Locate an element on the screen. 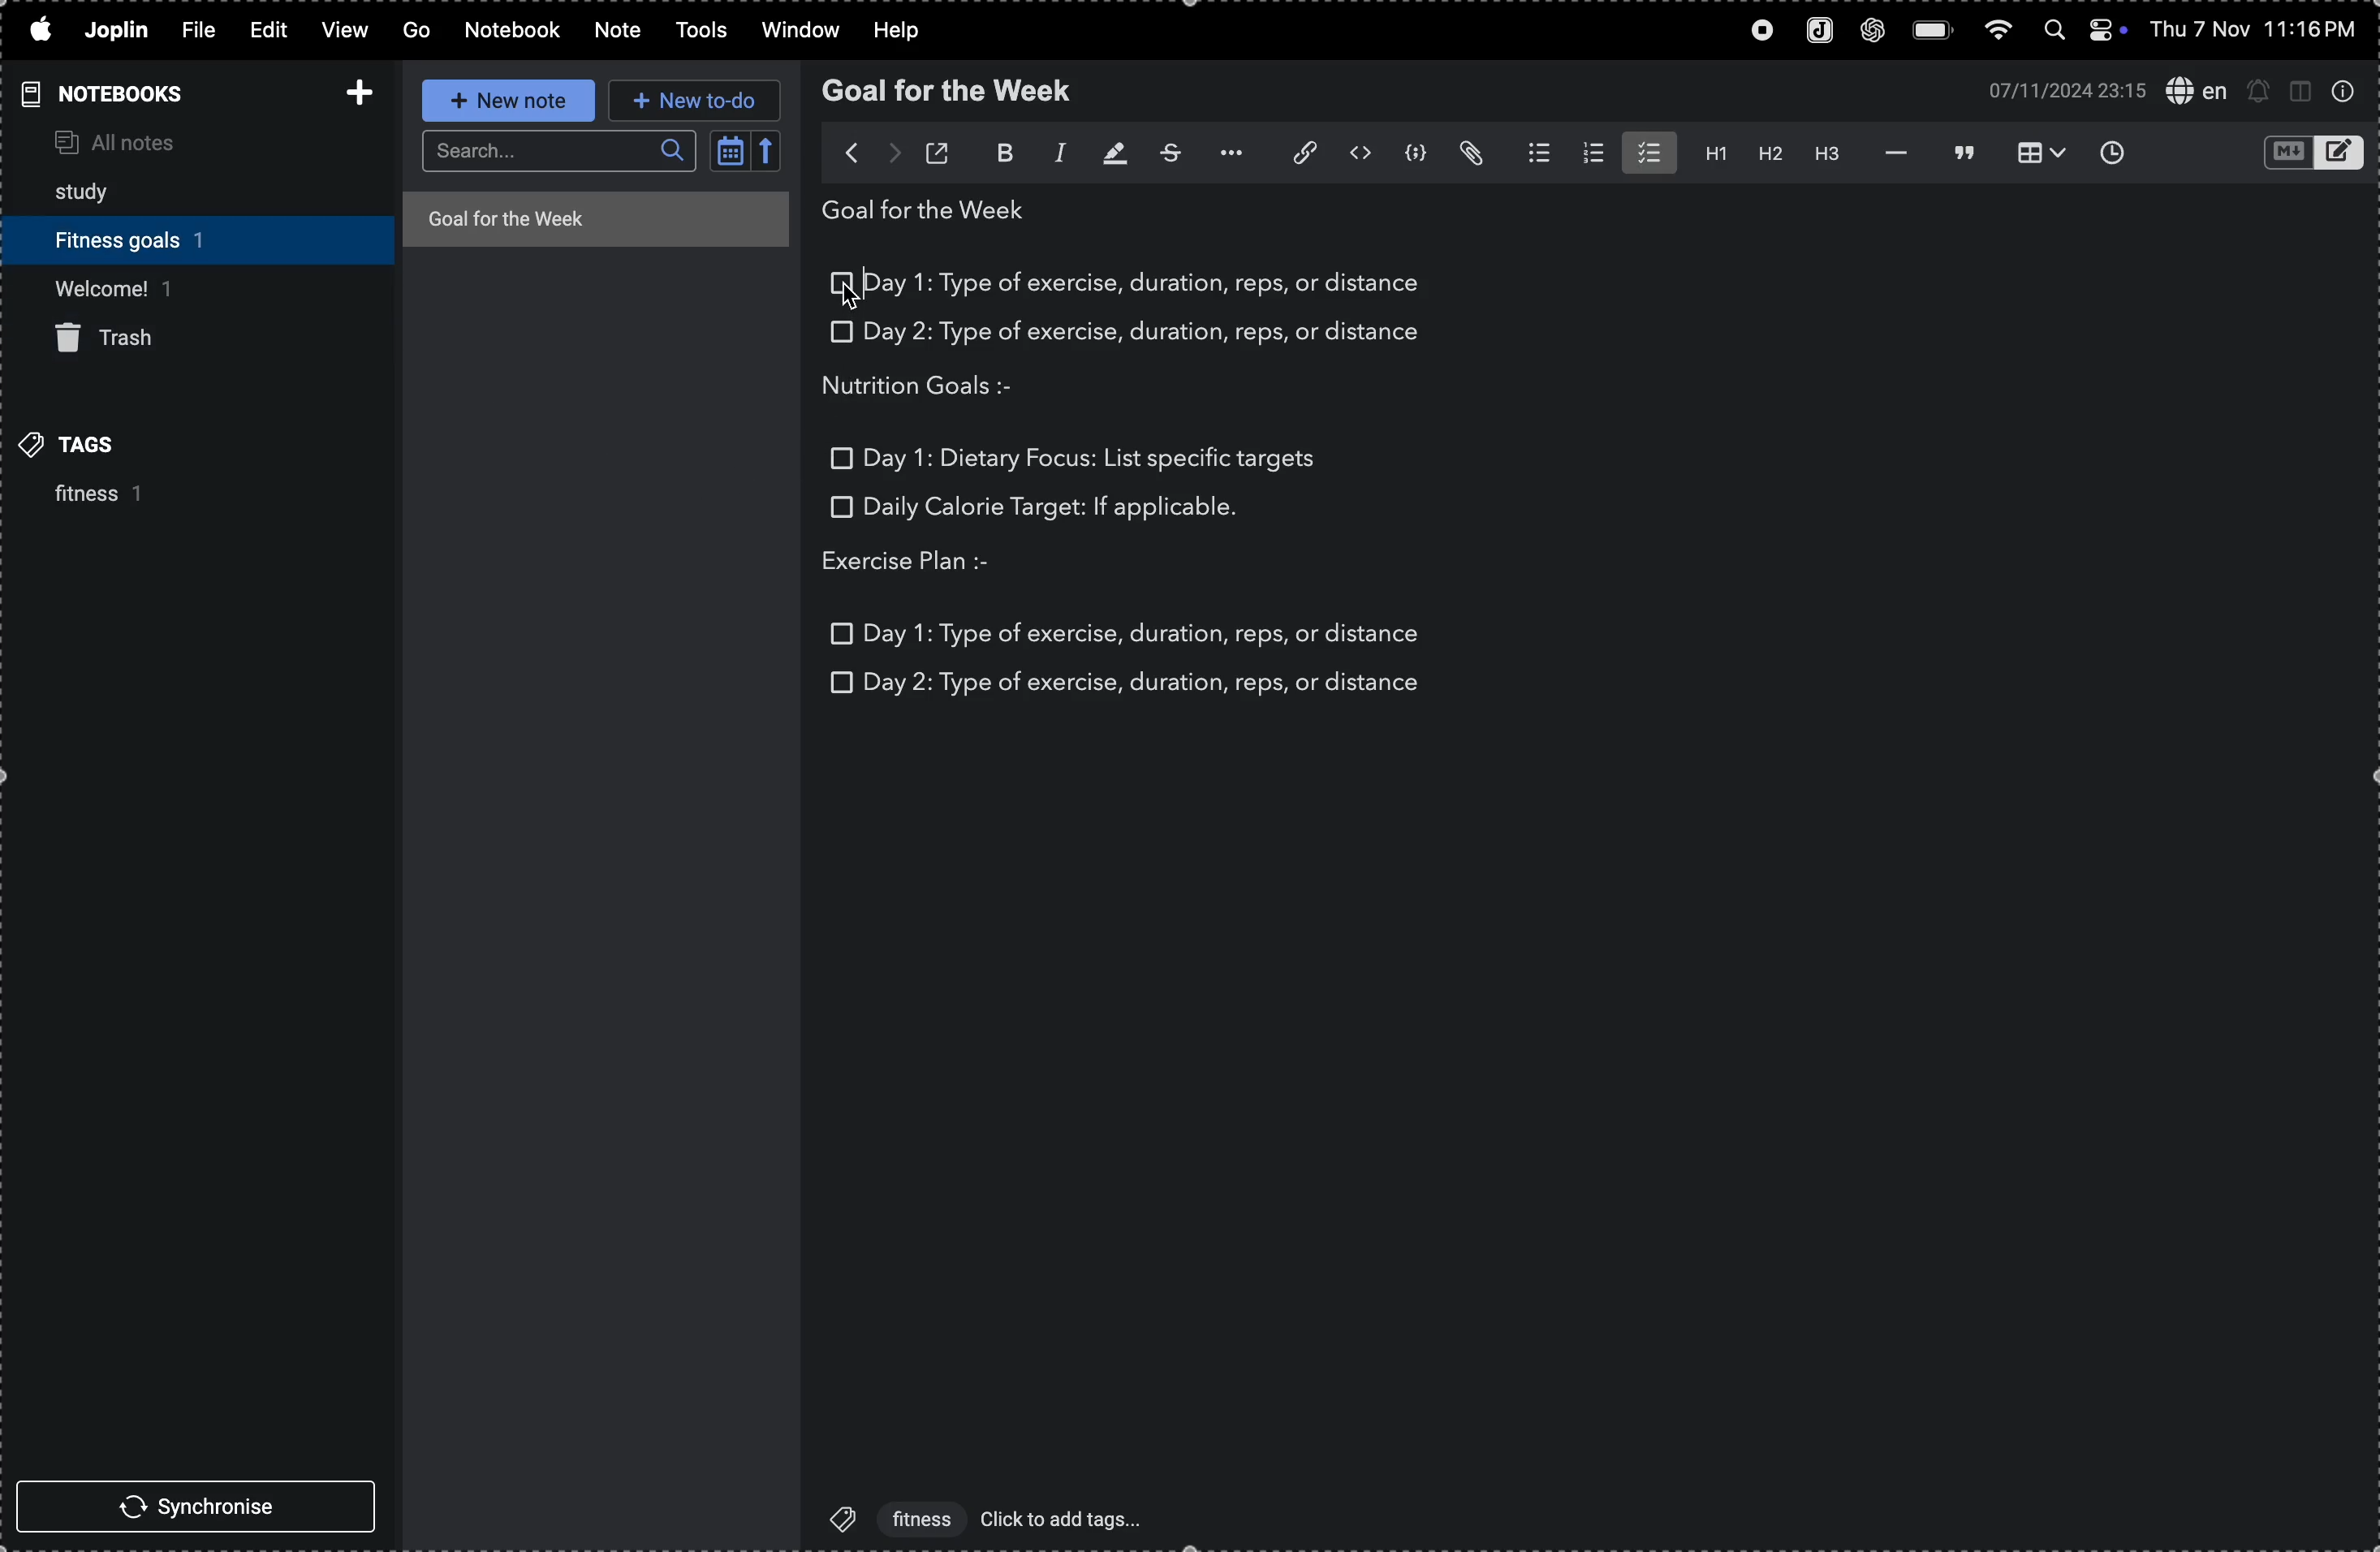  'fitness' click to add tags is located at coordinates (979, 1517).